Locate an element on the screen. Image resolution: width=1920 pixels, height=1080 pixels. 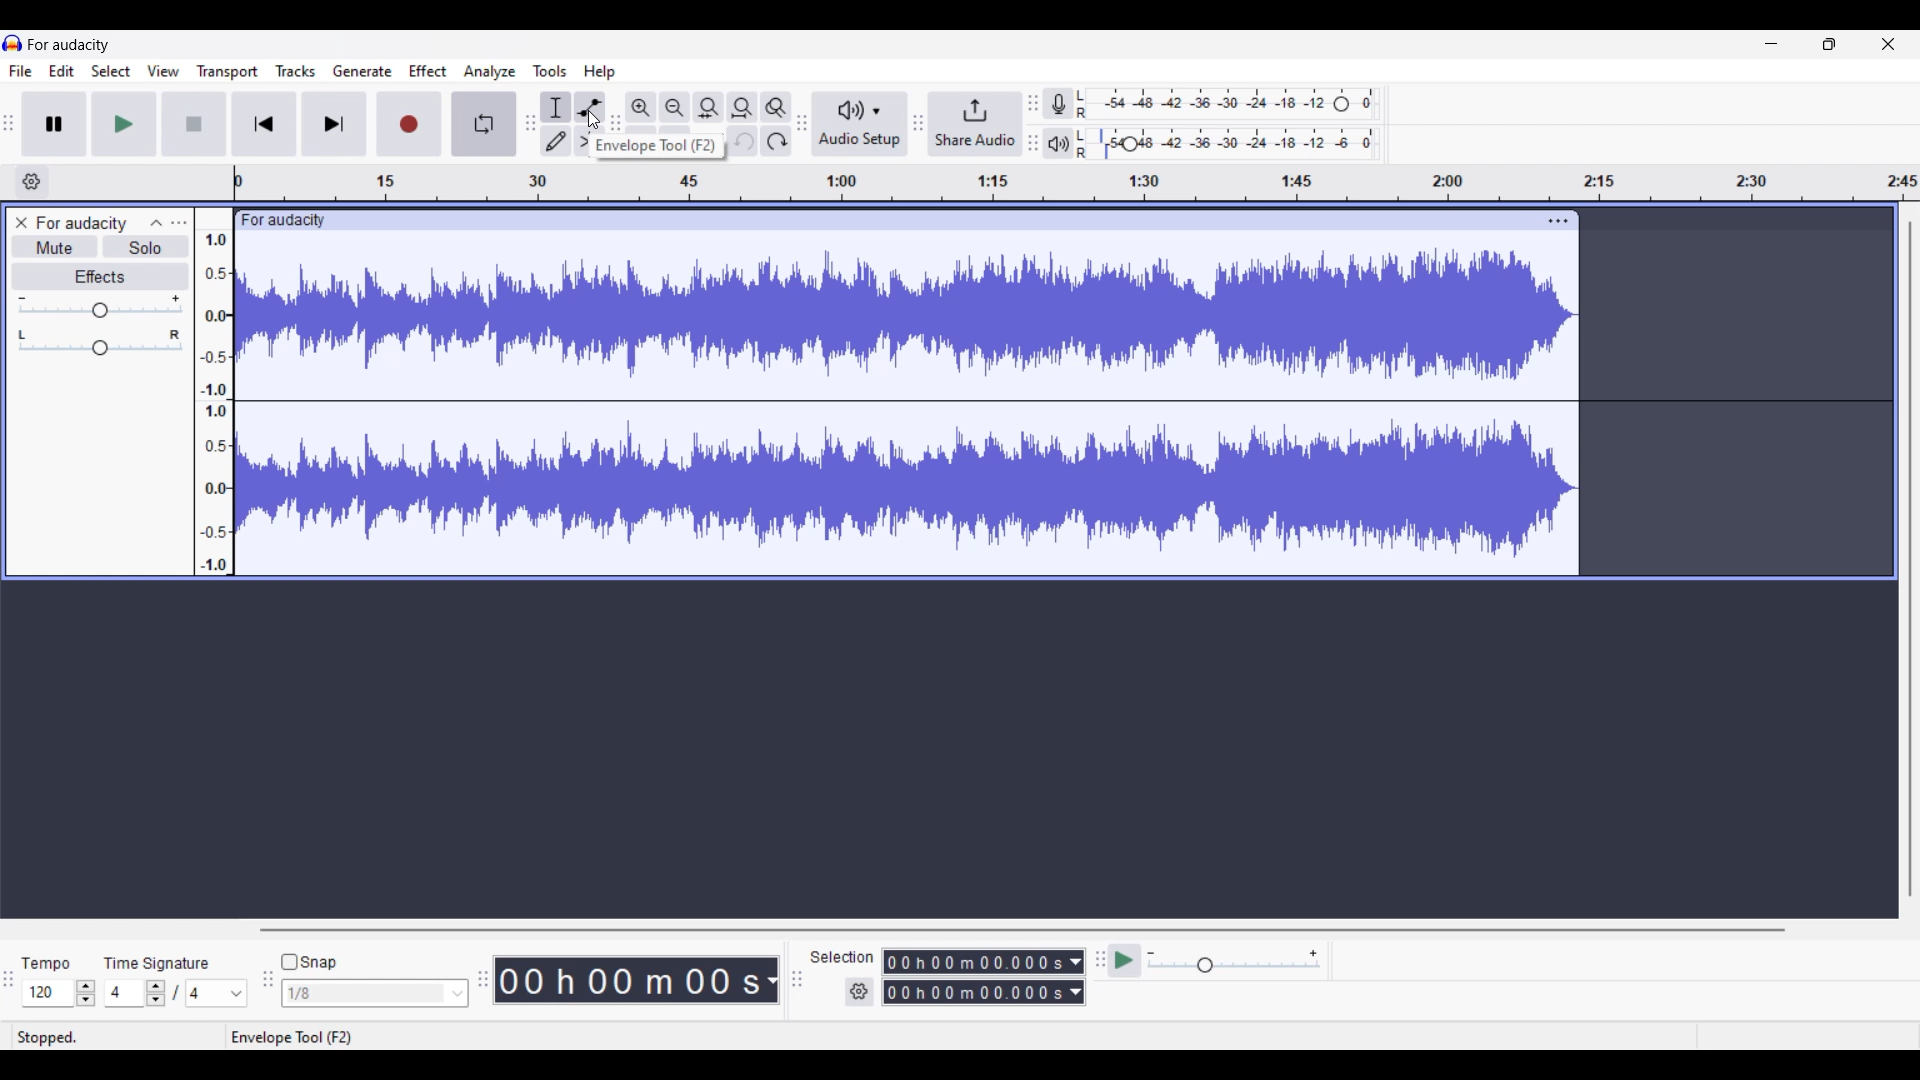
amplitude is located at coordinates (215, 402).